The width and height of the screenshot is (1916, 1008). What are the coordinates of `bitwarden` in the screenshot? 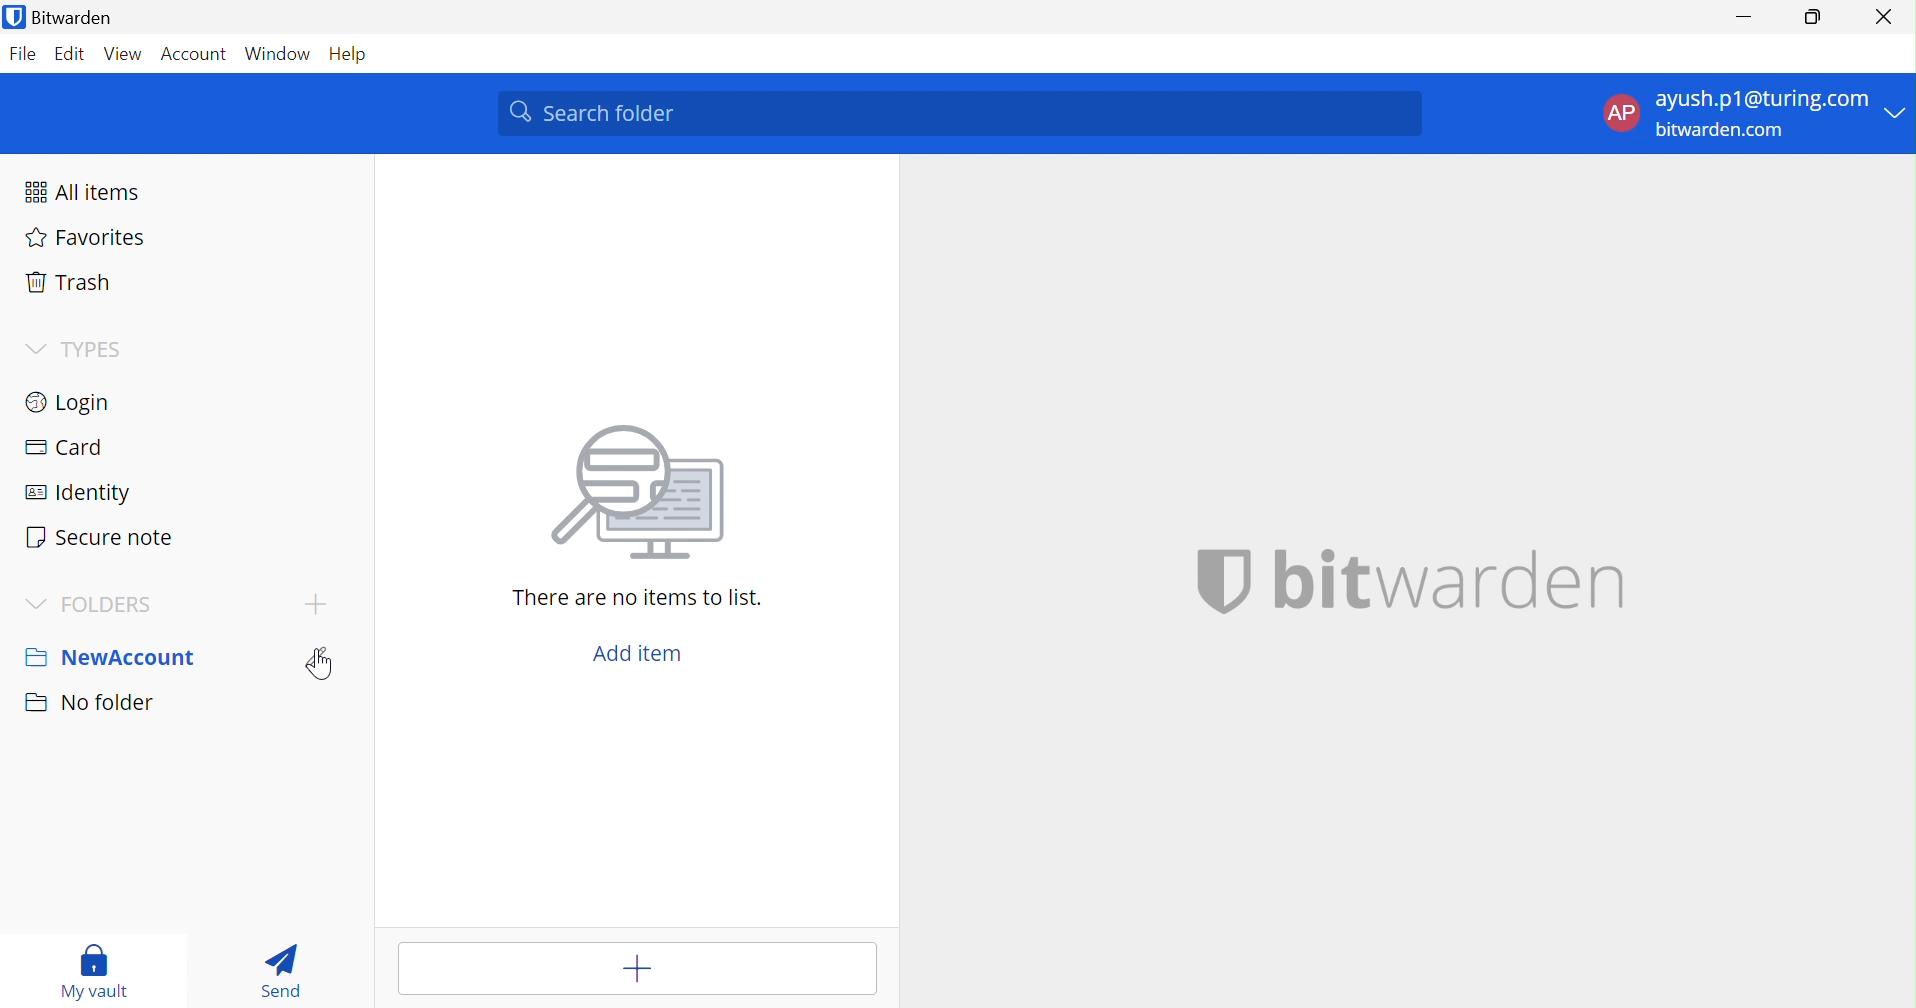 It's located at (1447, 579).